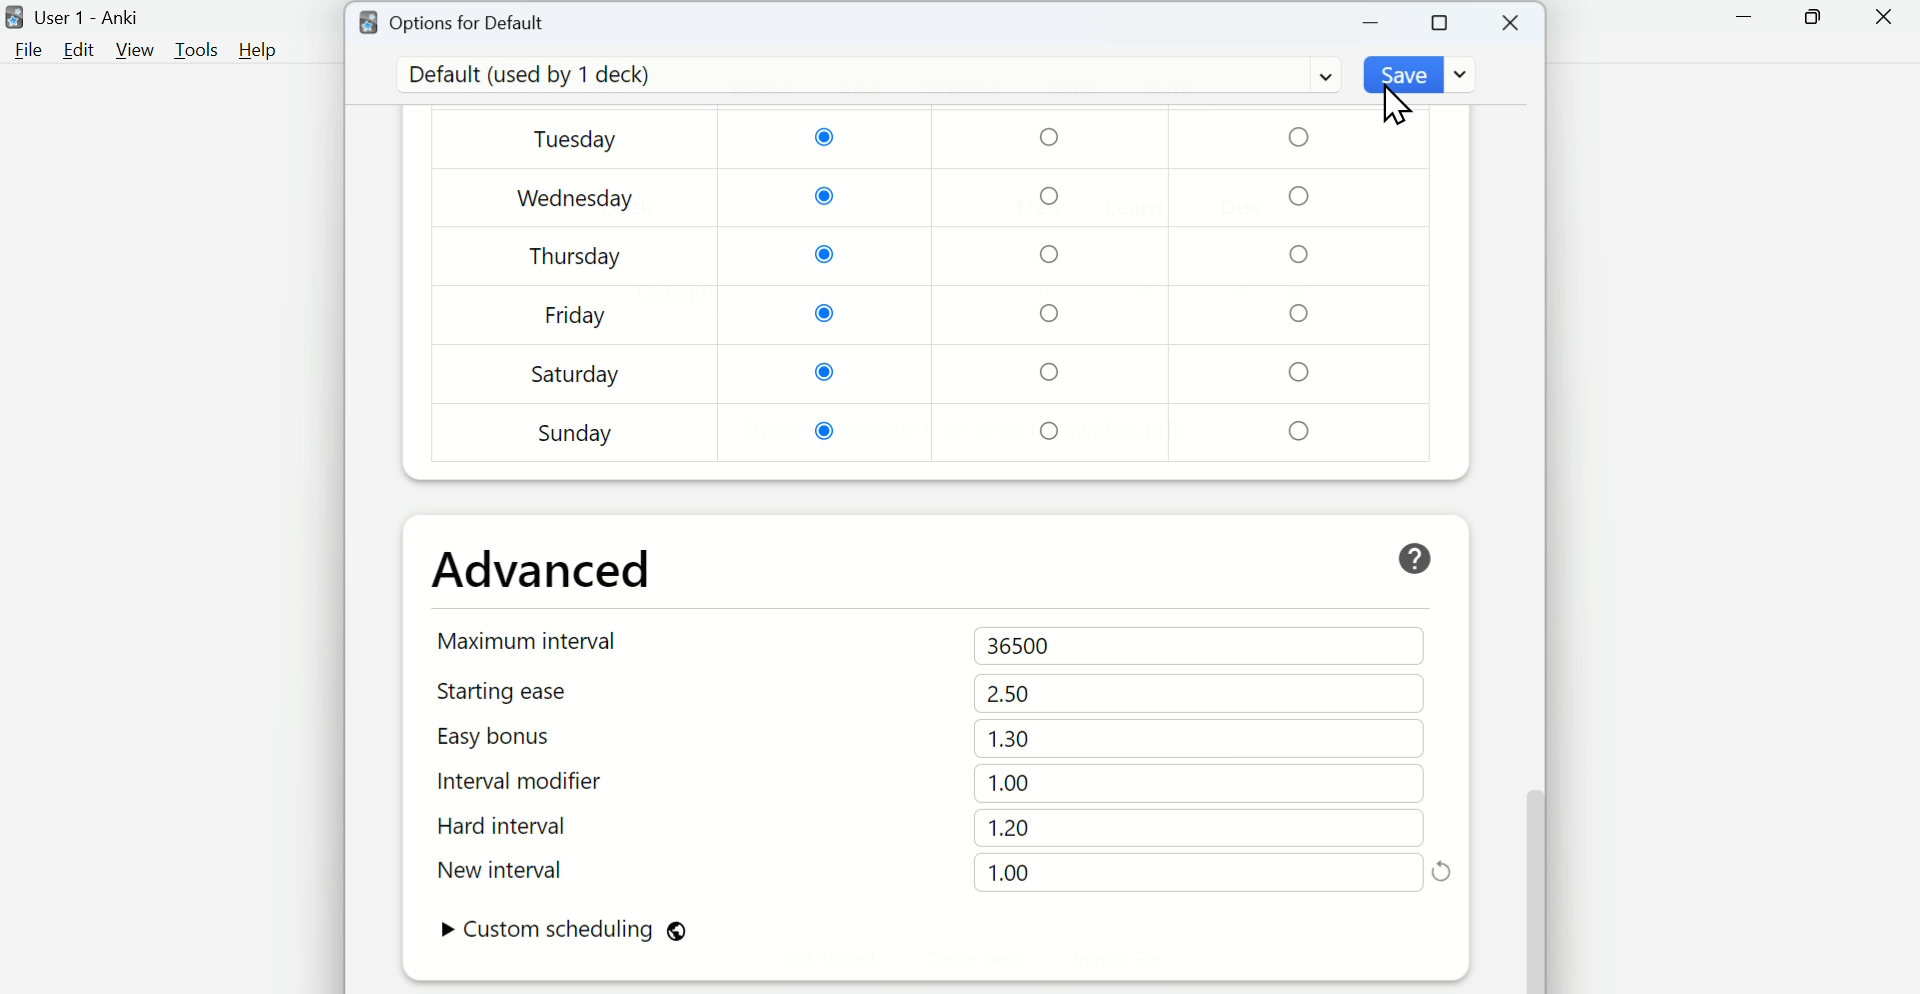 This screenshot has width=1920, height=994. Describe the element at coordinates (1012, 784) in the screenshot. I see `1.00` at that location.